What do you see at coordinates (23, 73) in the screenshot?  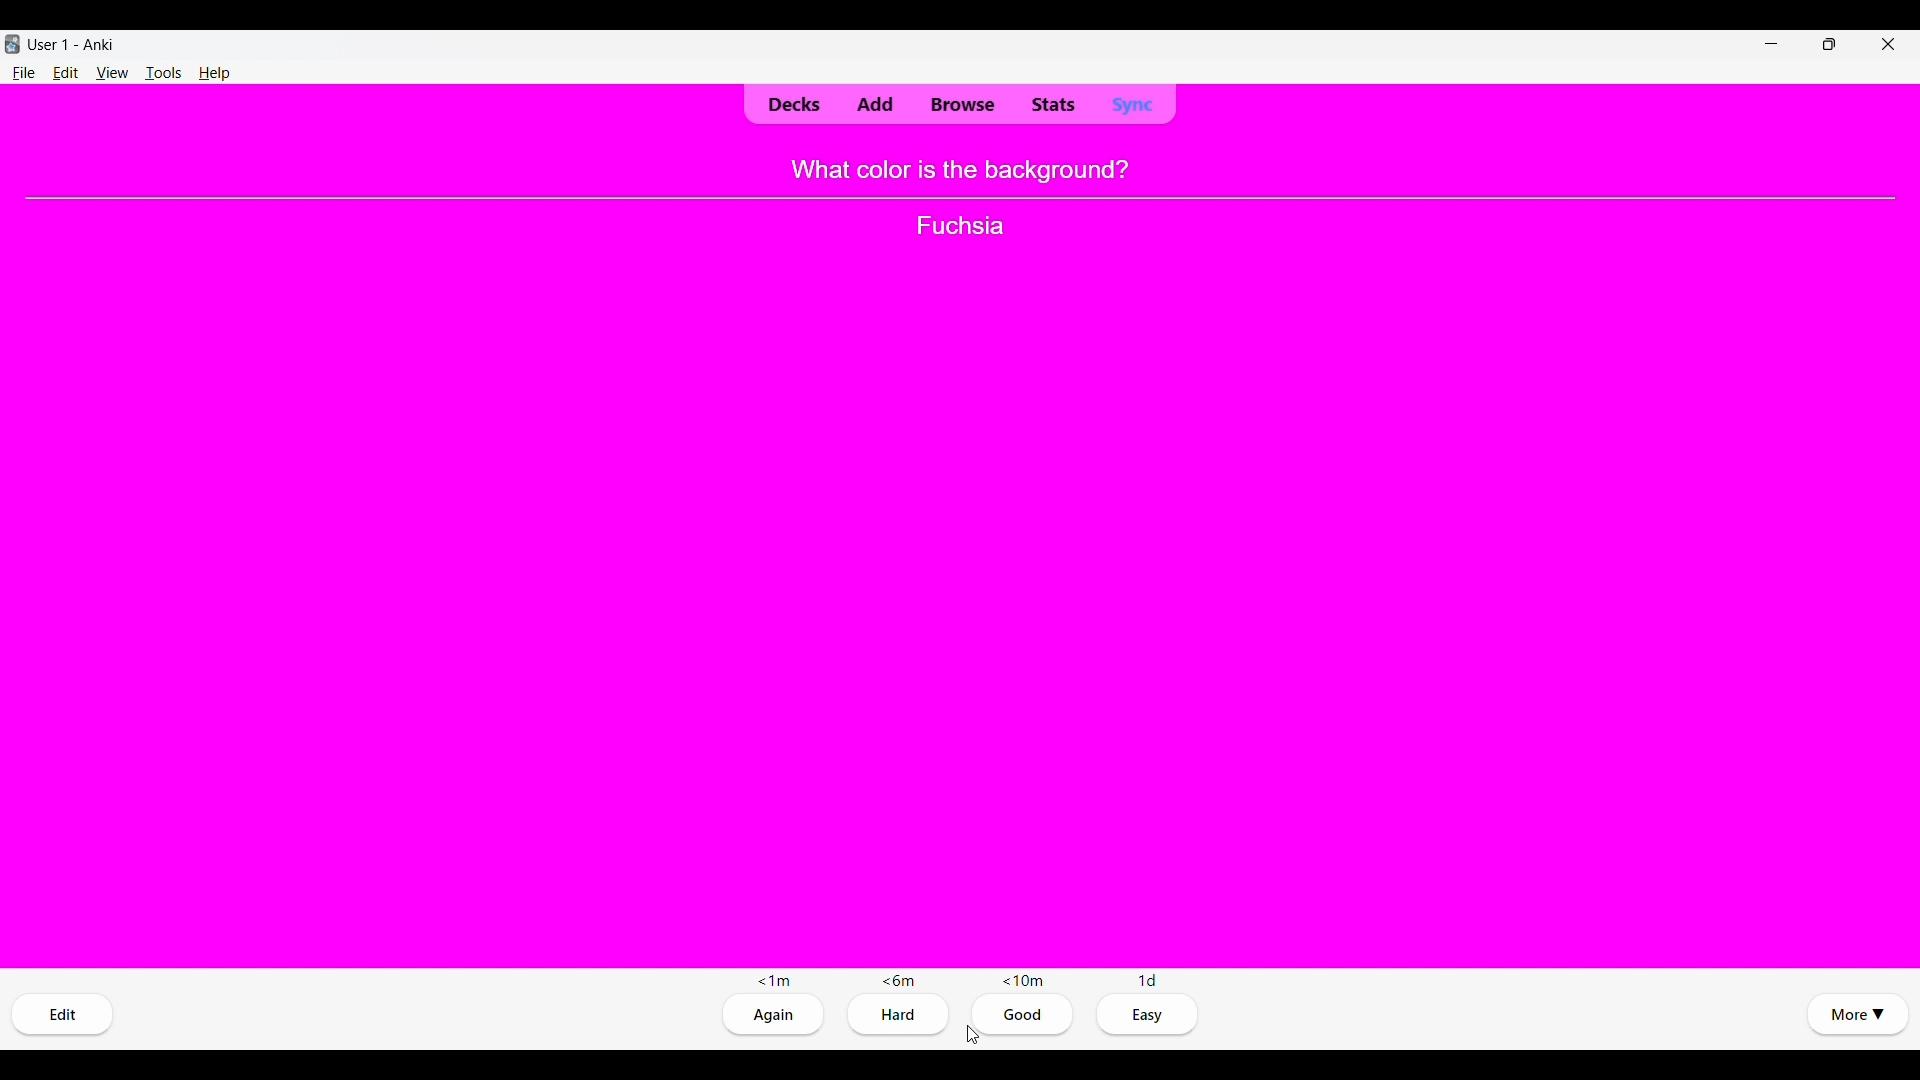 I see `File menu` at bounding box center [23, 73].